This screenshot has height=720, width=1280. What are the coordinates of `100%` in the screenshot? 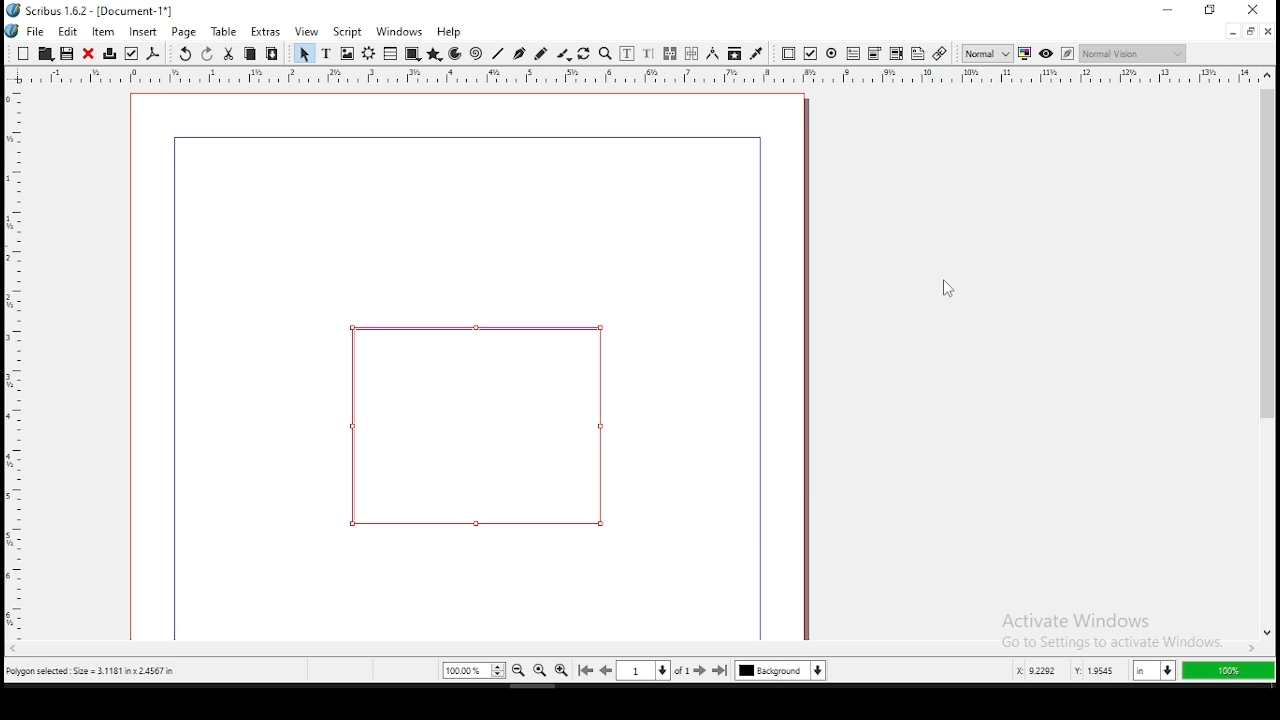 It's located at (1228, 671).